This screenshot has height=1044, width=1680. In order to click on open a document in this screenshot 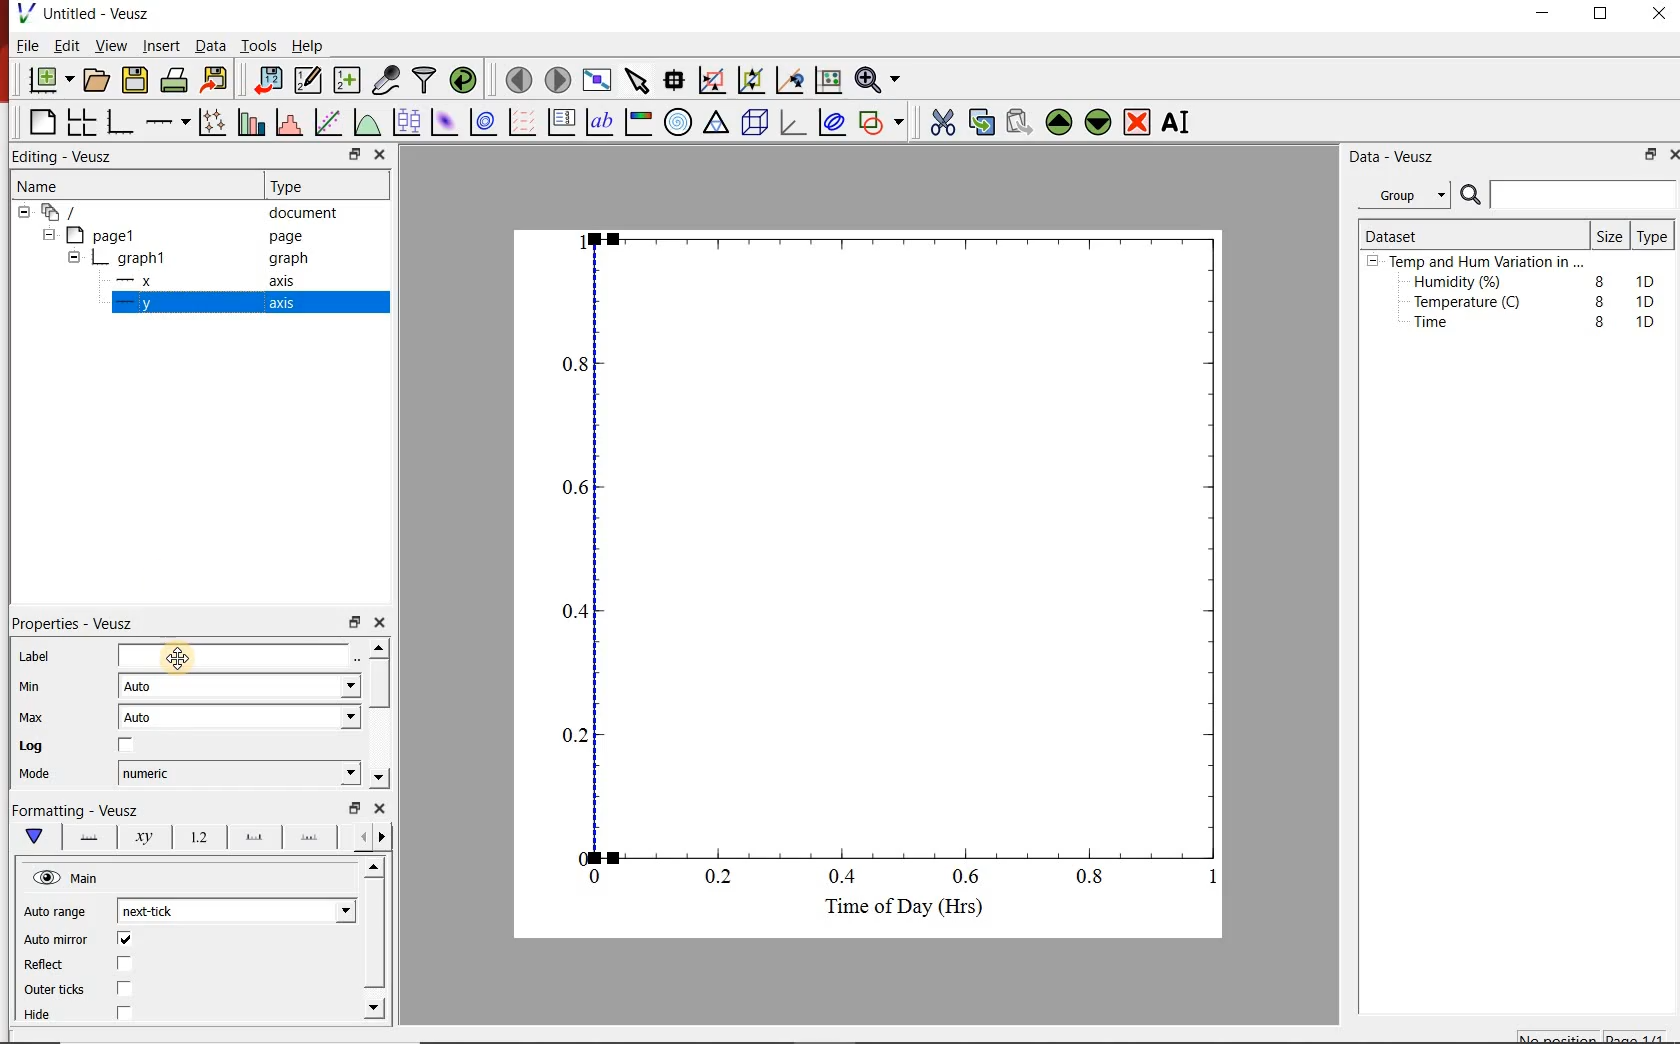, I will do `click(98, 81)`.